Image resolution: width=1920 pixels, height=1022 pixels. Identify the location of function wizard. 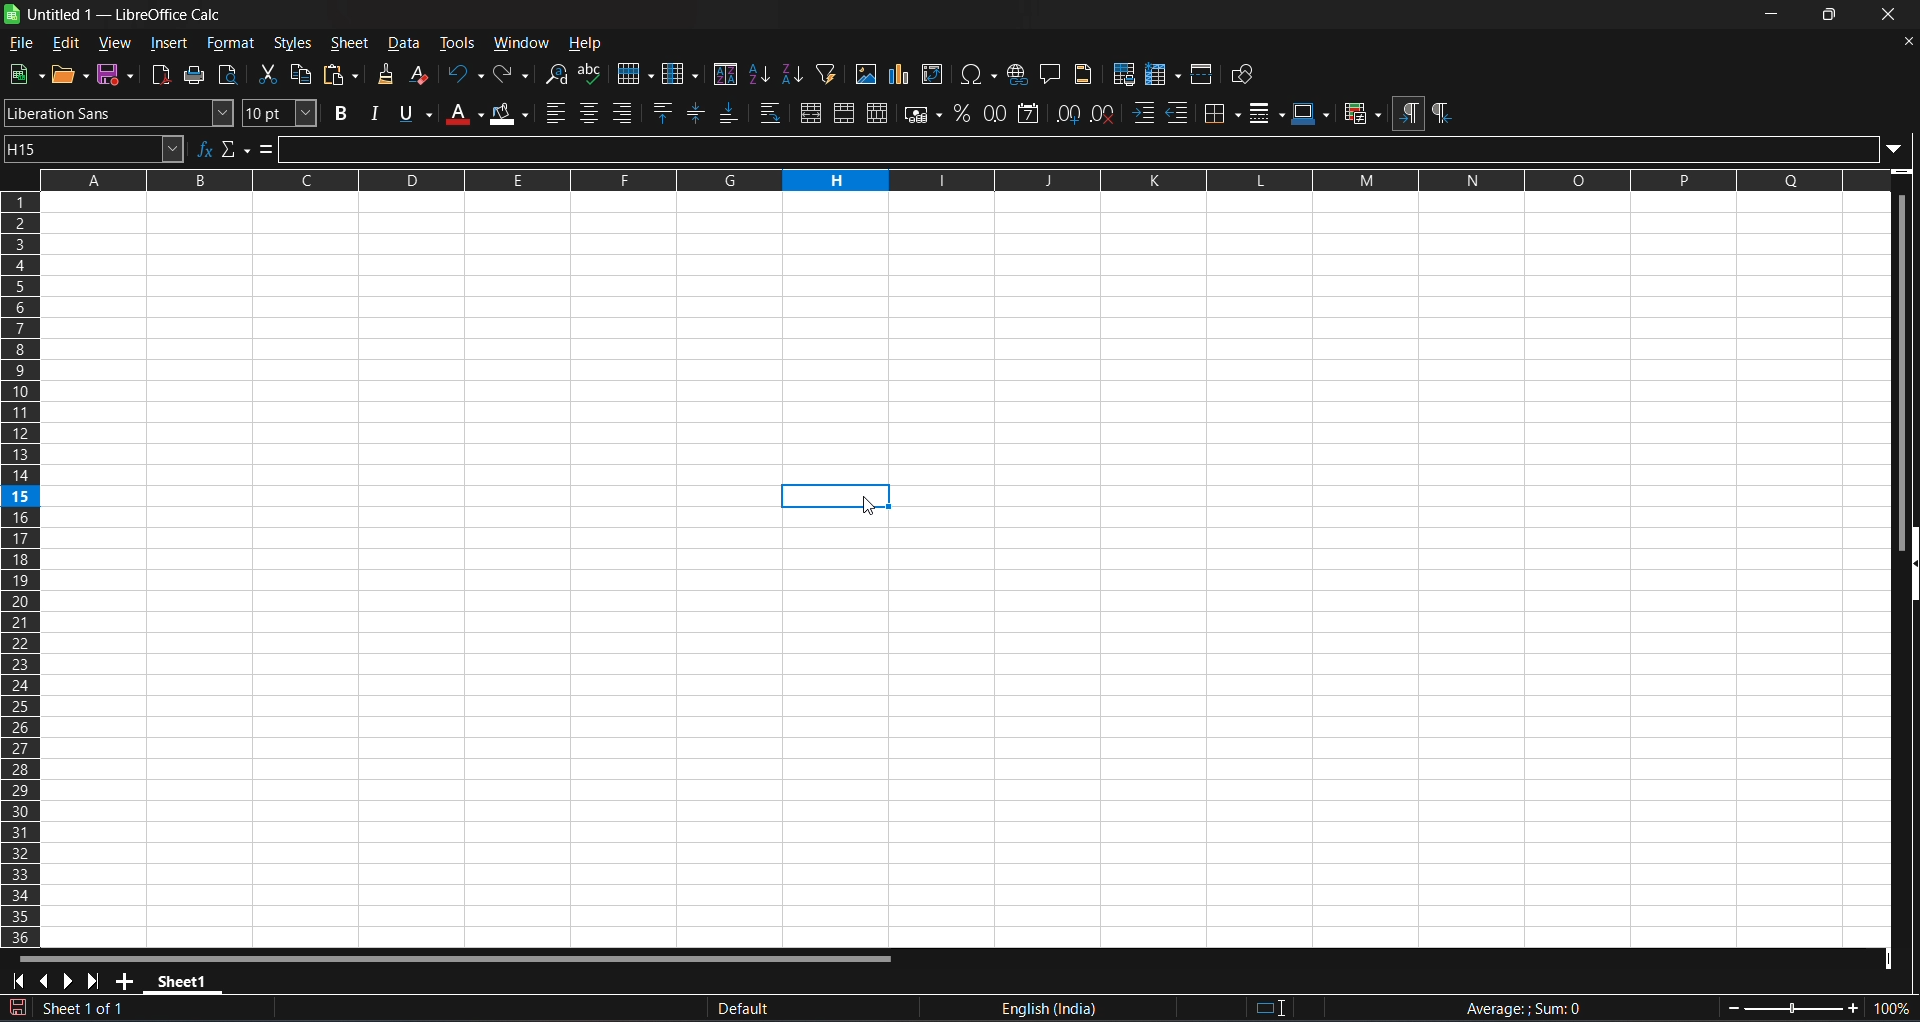
(205, 148).